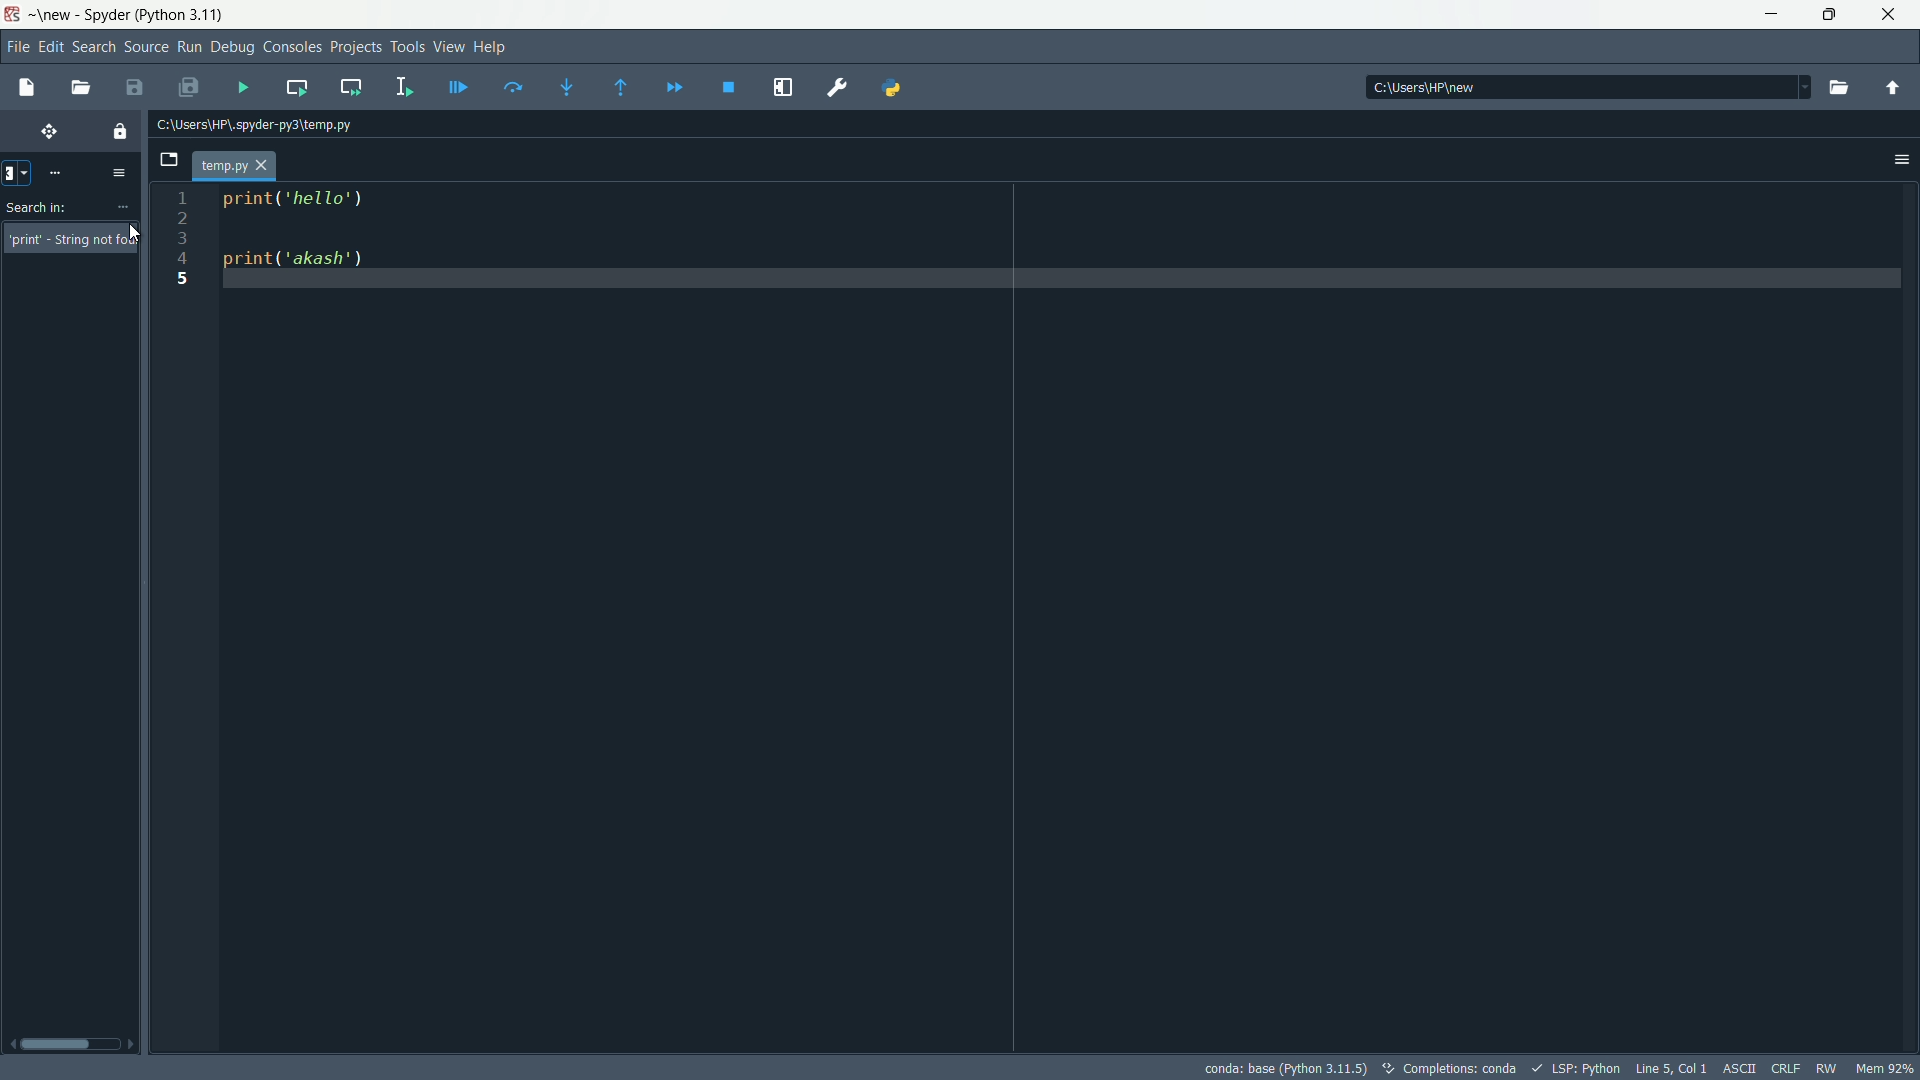  What do you see at coordinates (670, 86) in the screenshot?
I see `continue execution untill next function` at bounding box center [670, 86].